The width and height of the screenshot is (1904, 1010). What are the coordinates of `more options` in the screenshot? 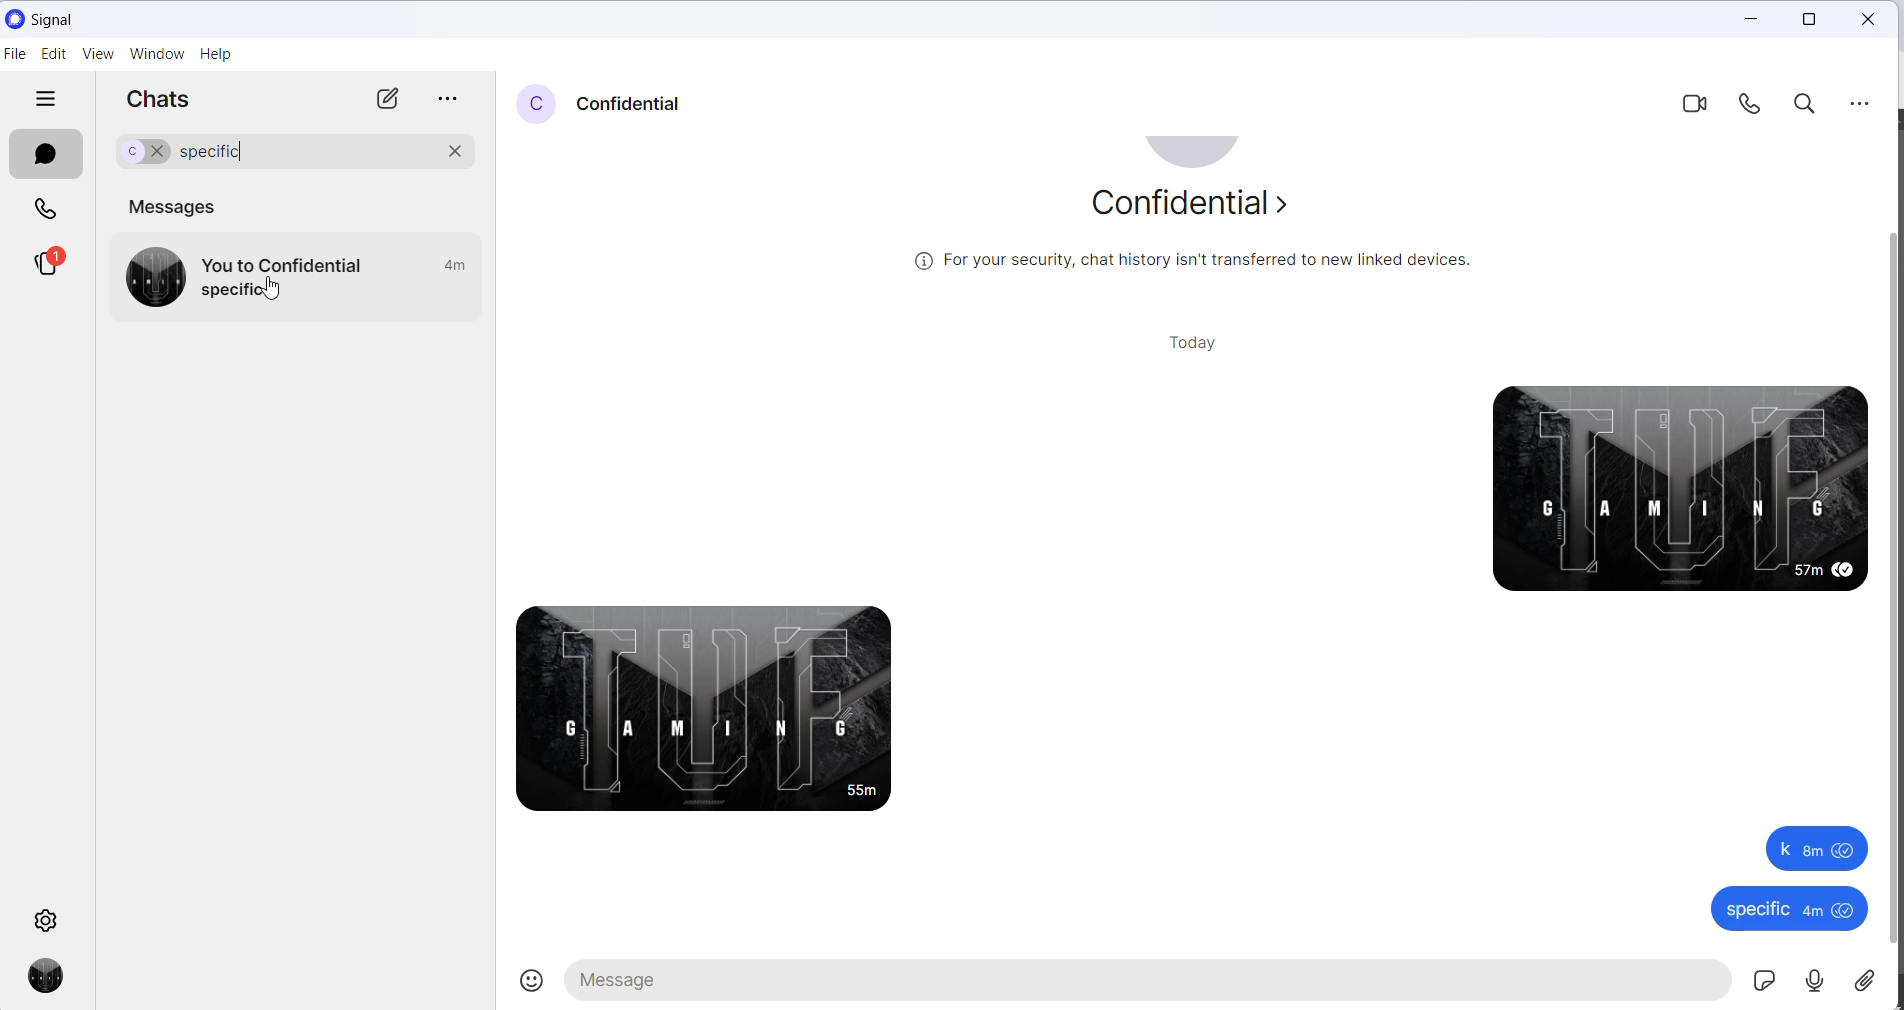 It's located at (1861, 102).